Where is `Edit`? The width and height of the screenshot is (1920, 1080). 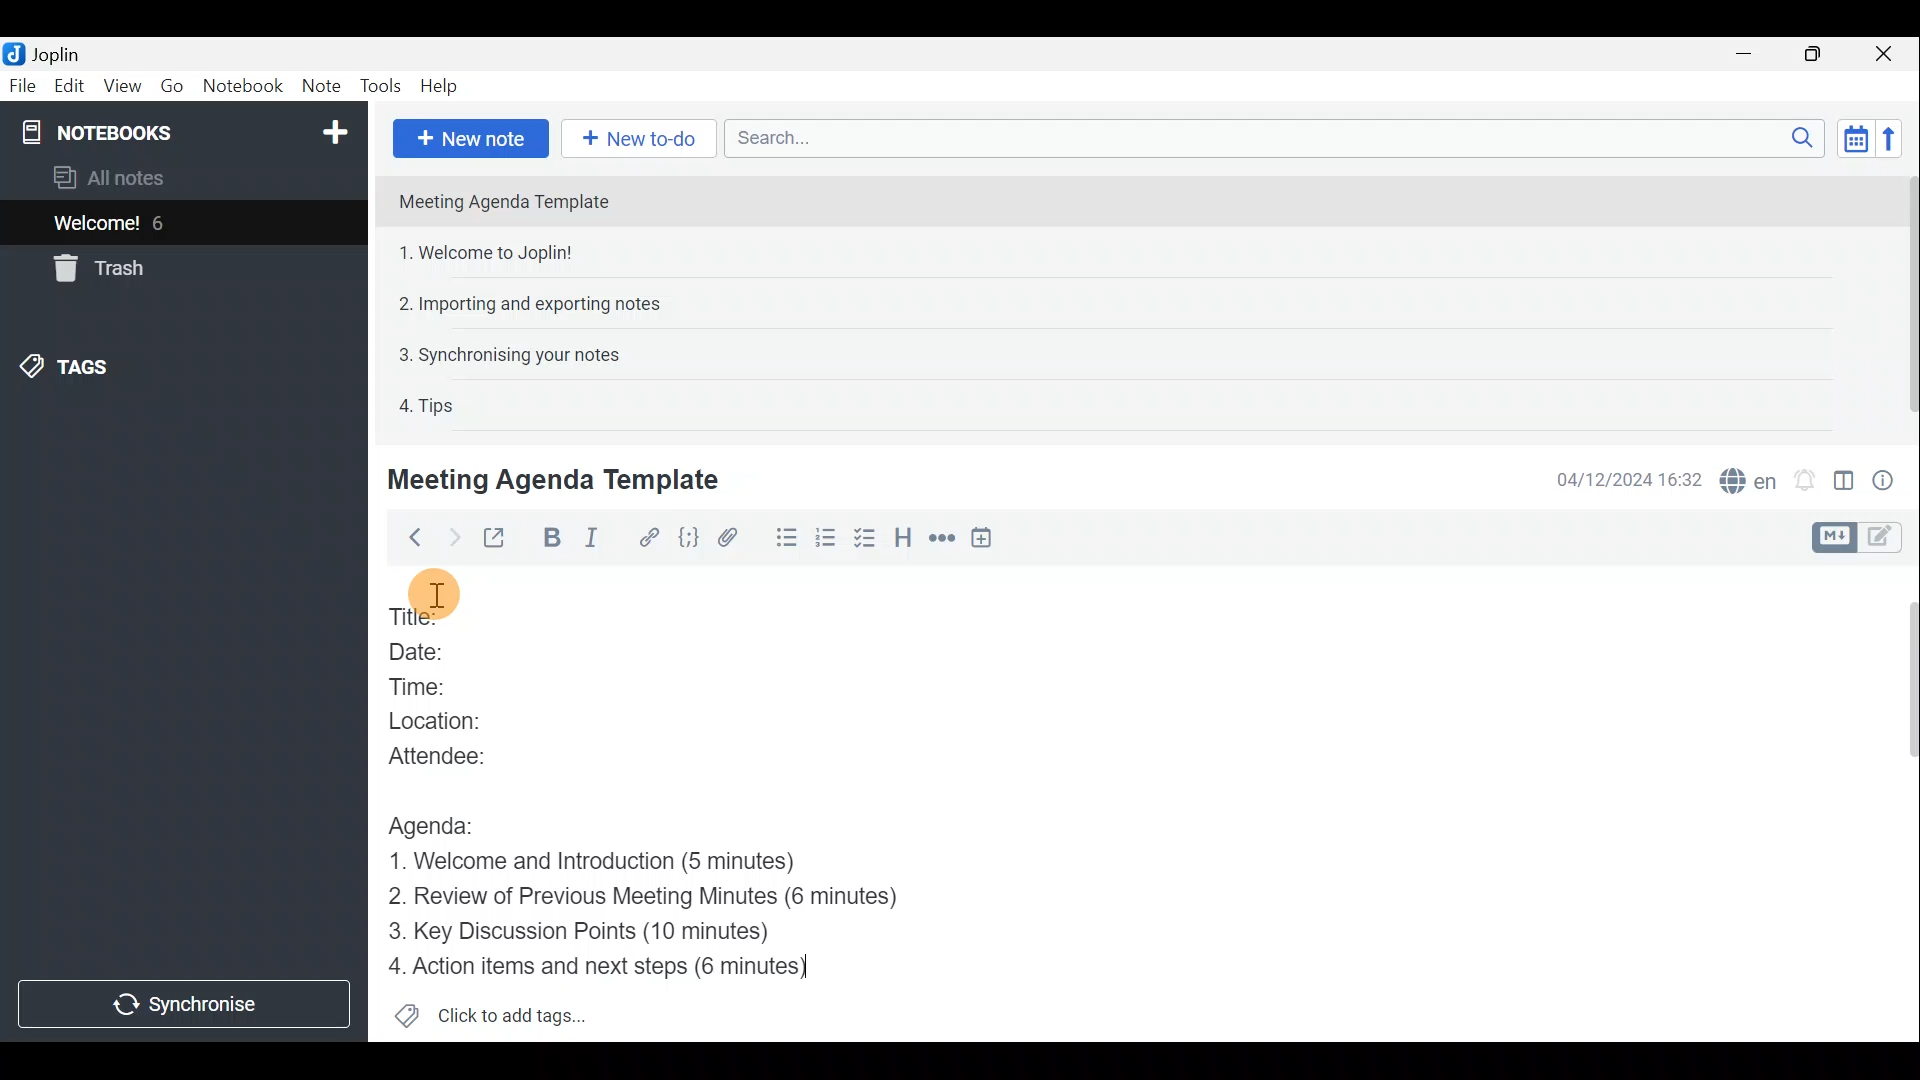 Edit is located at coordinates (70, 88).